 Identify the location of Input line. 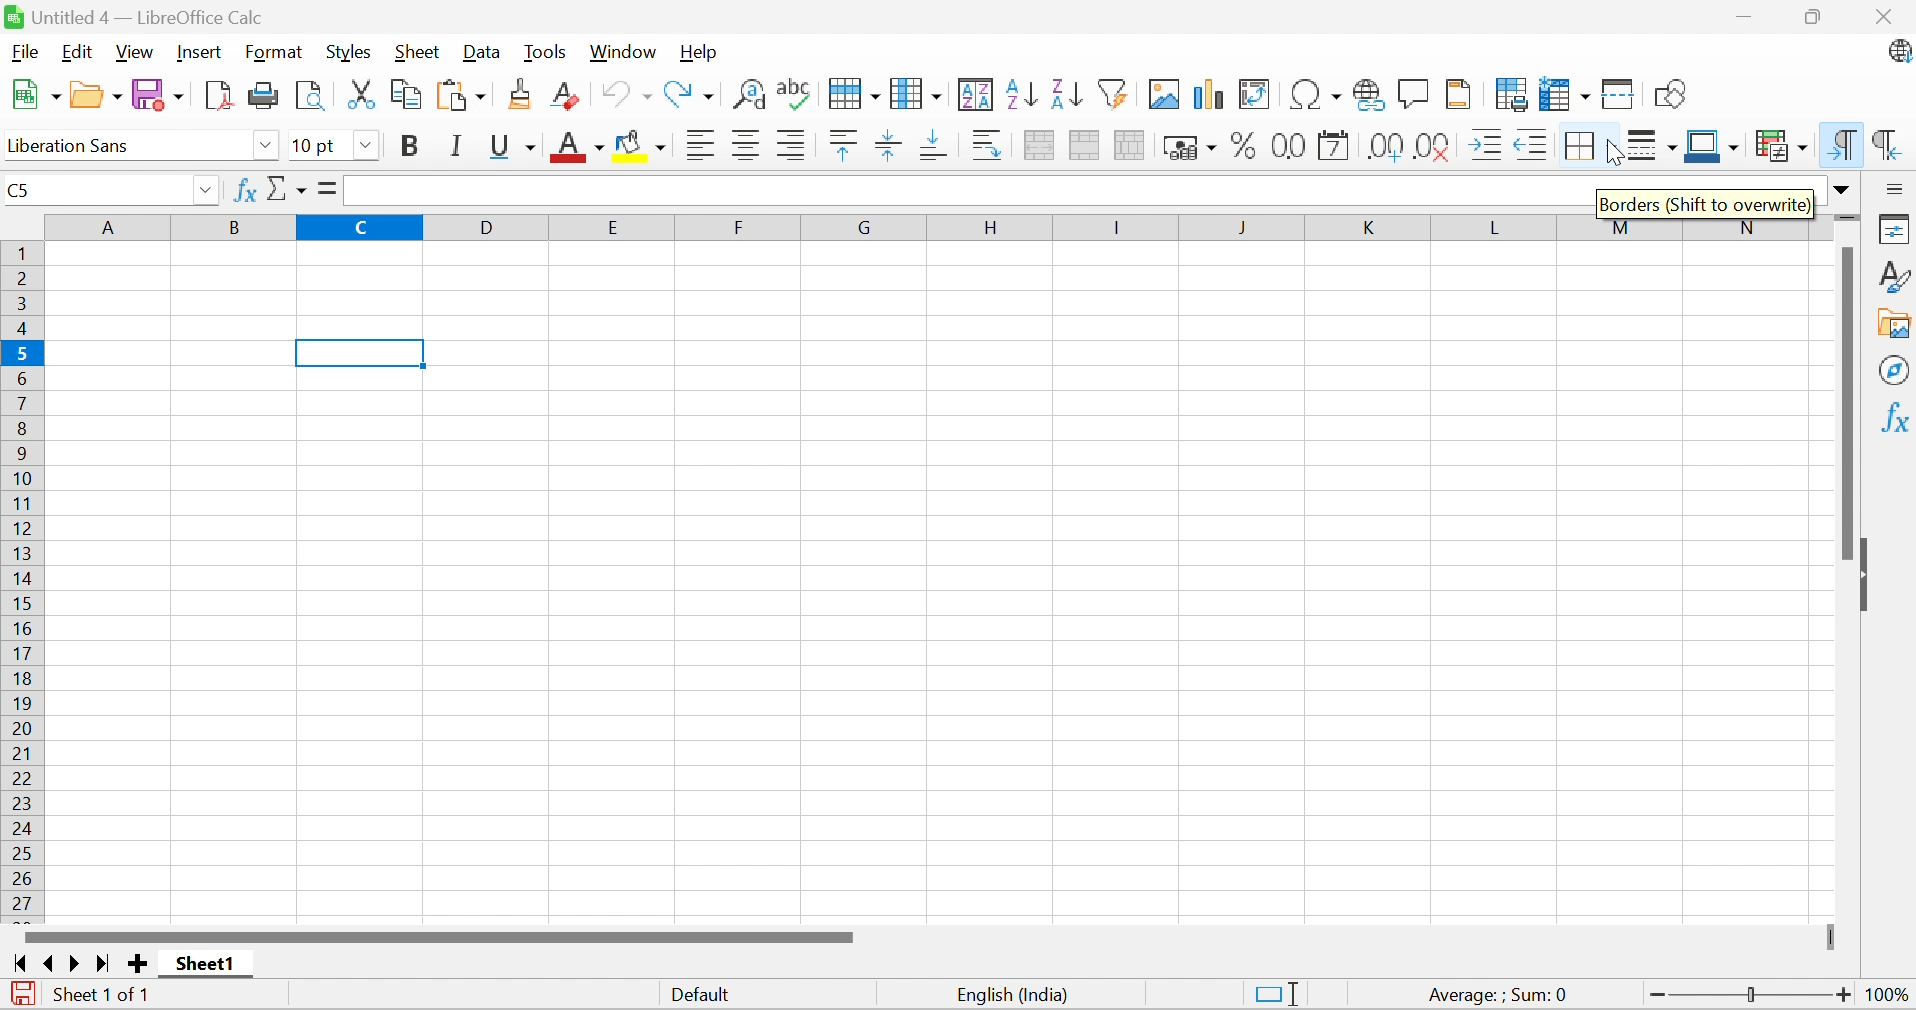
(967, 191).